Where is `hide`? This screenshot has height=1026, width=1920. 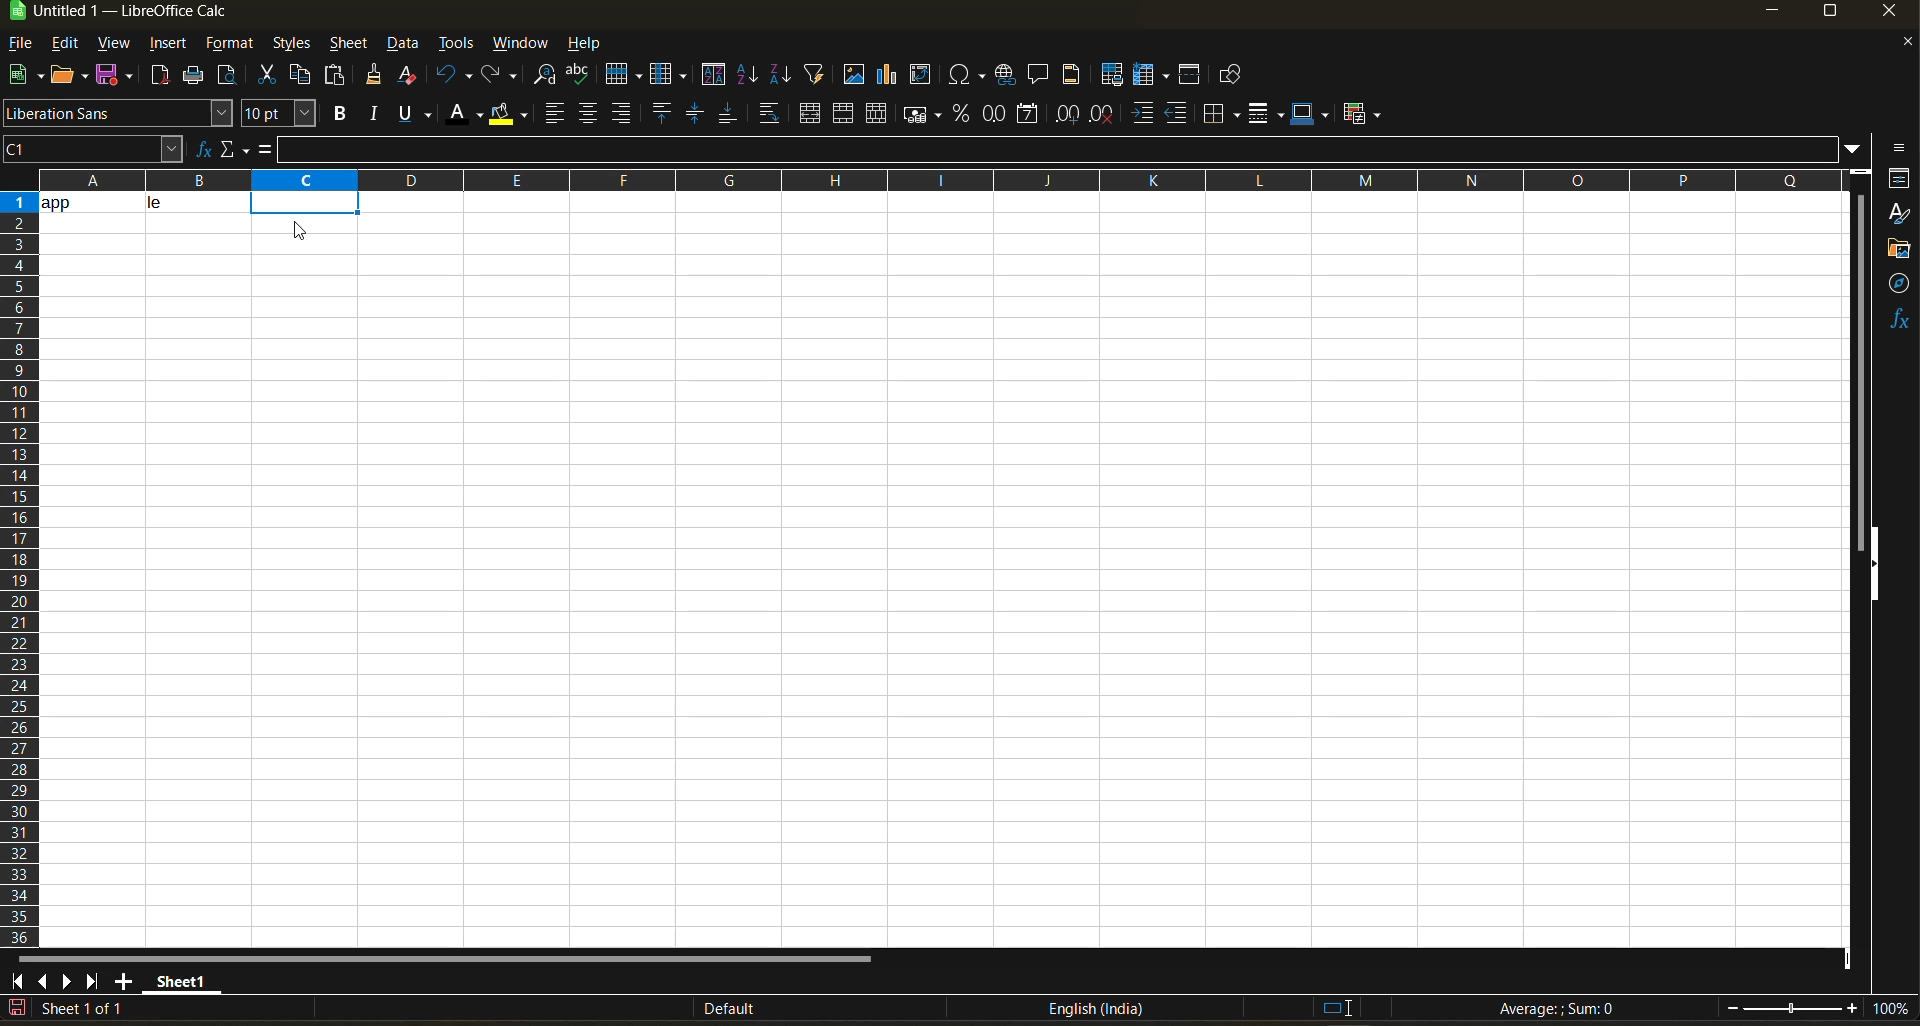
hide is located at coordinates (1873, 565).